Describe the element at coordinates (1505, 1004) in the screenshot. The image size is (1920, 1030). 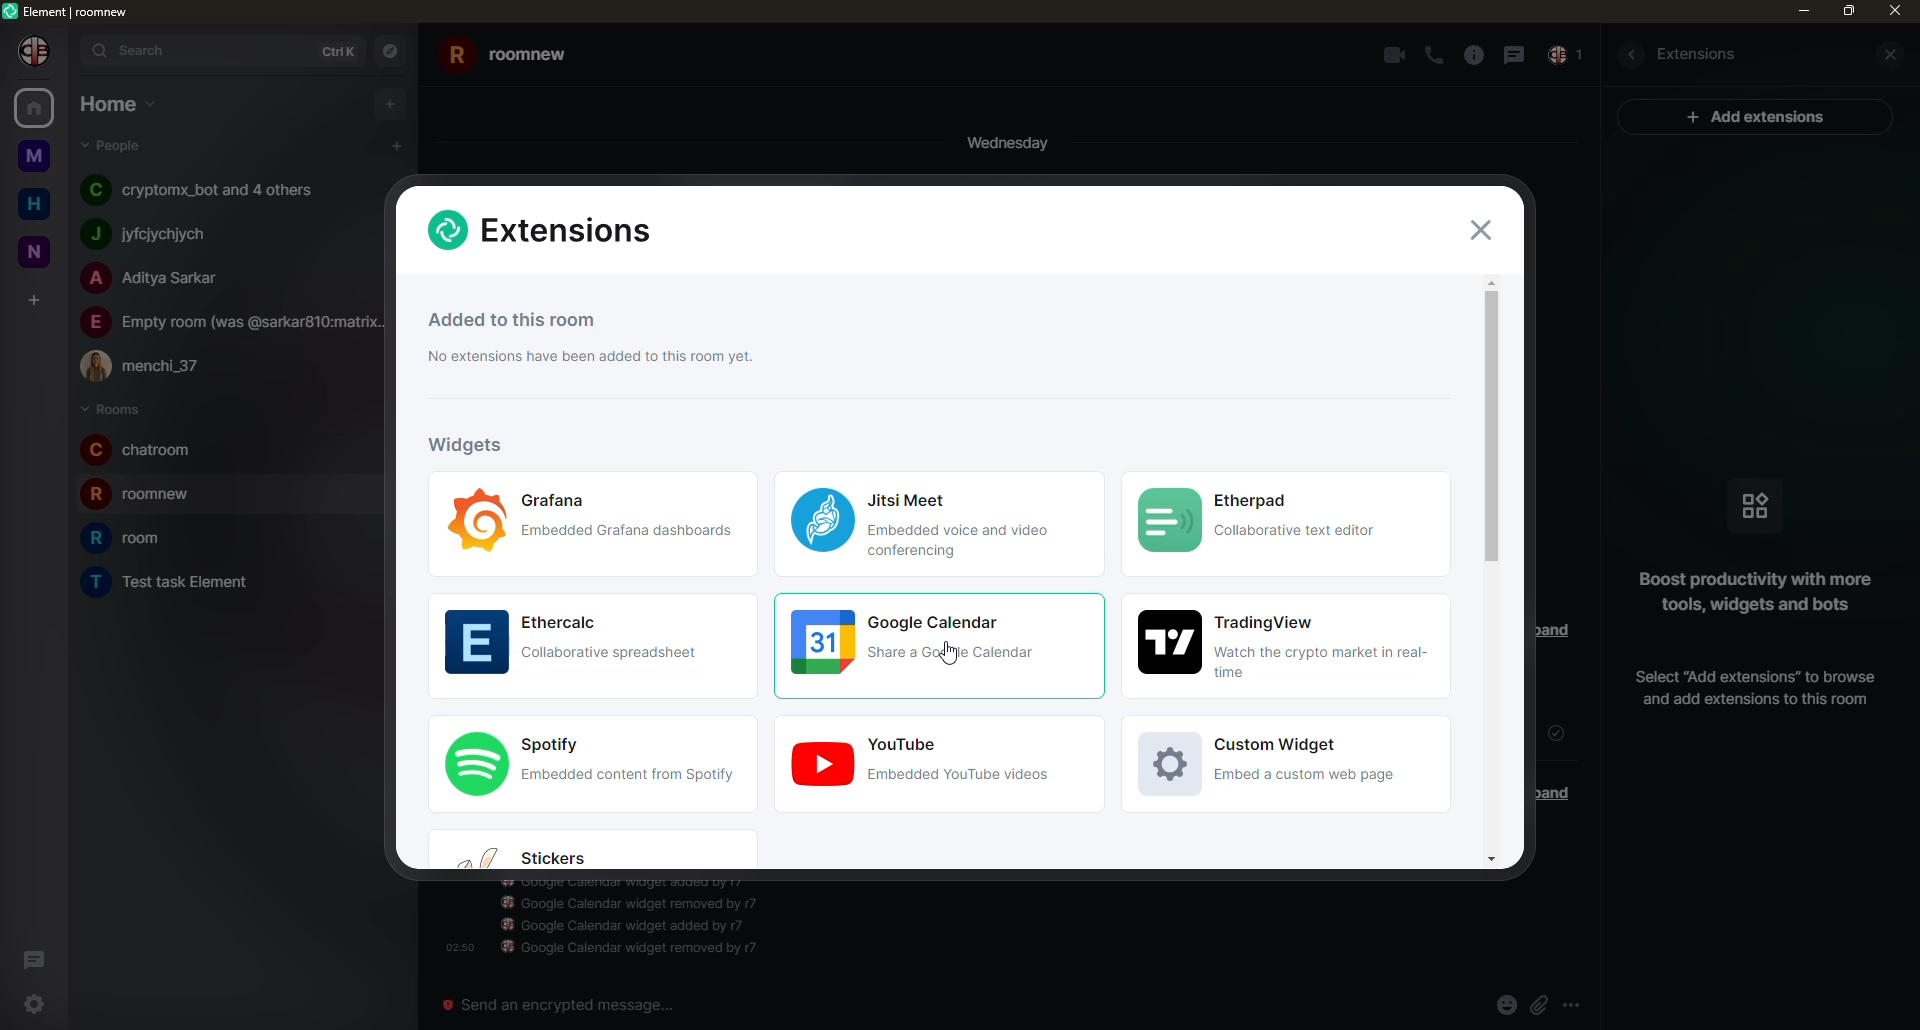
I see `emoji` at that location.